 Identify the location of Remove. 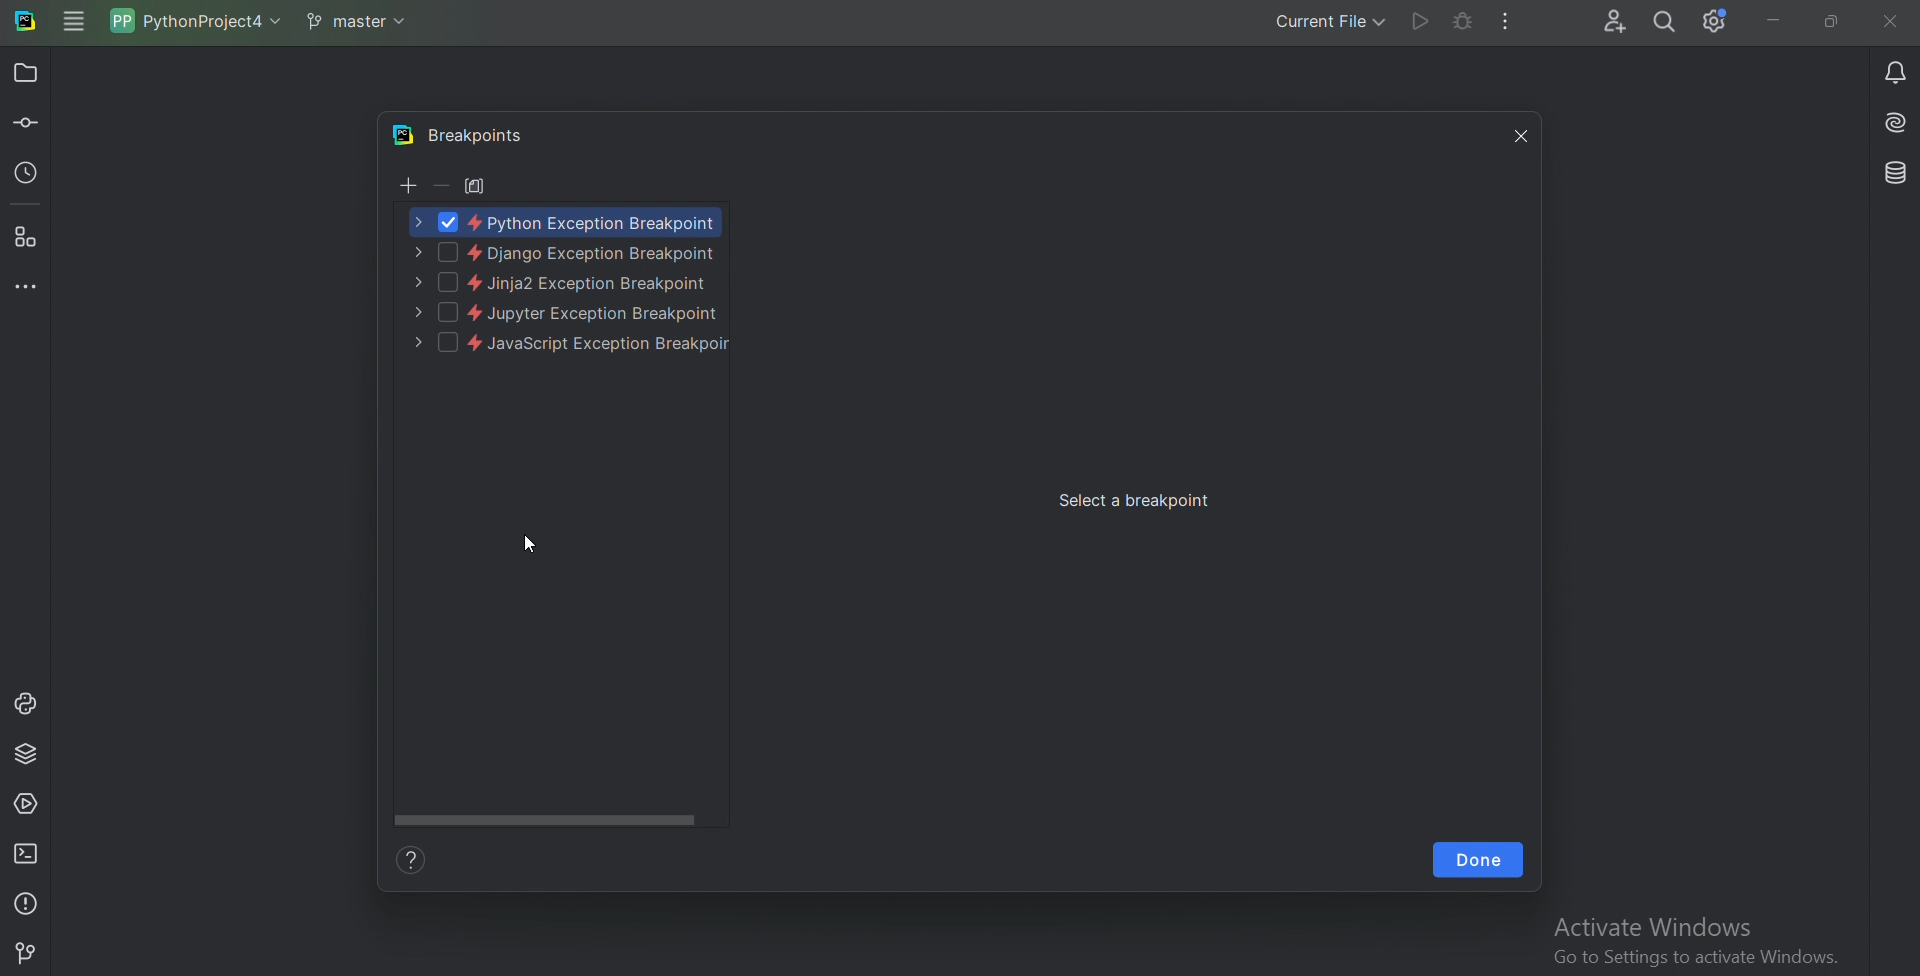
(441, 185).